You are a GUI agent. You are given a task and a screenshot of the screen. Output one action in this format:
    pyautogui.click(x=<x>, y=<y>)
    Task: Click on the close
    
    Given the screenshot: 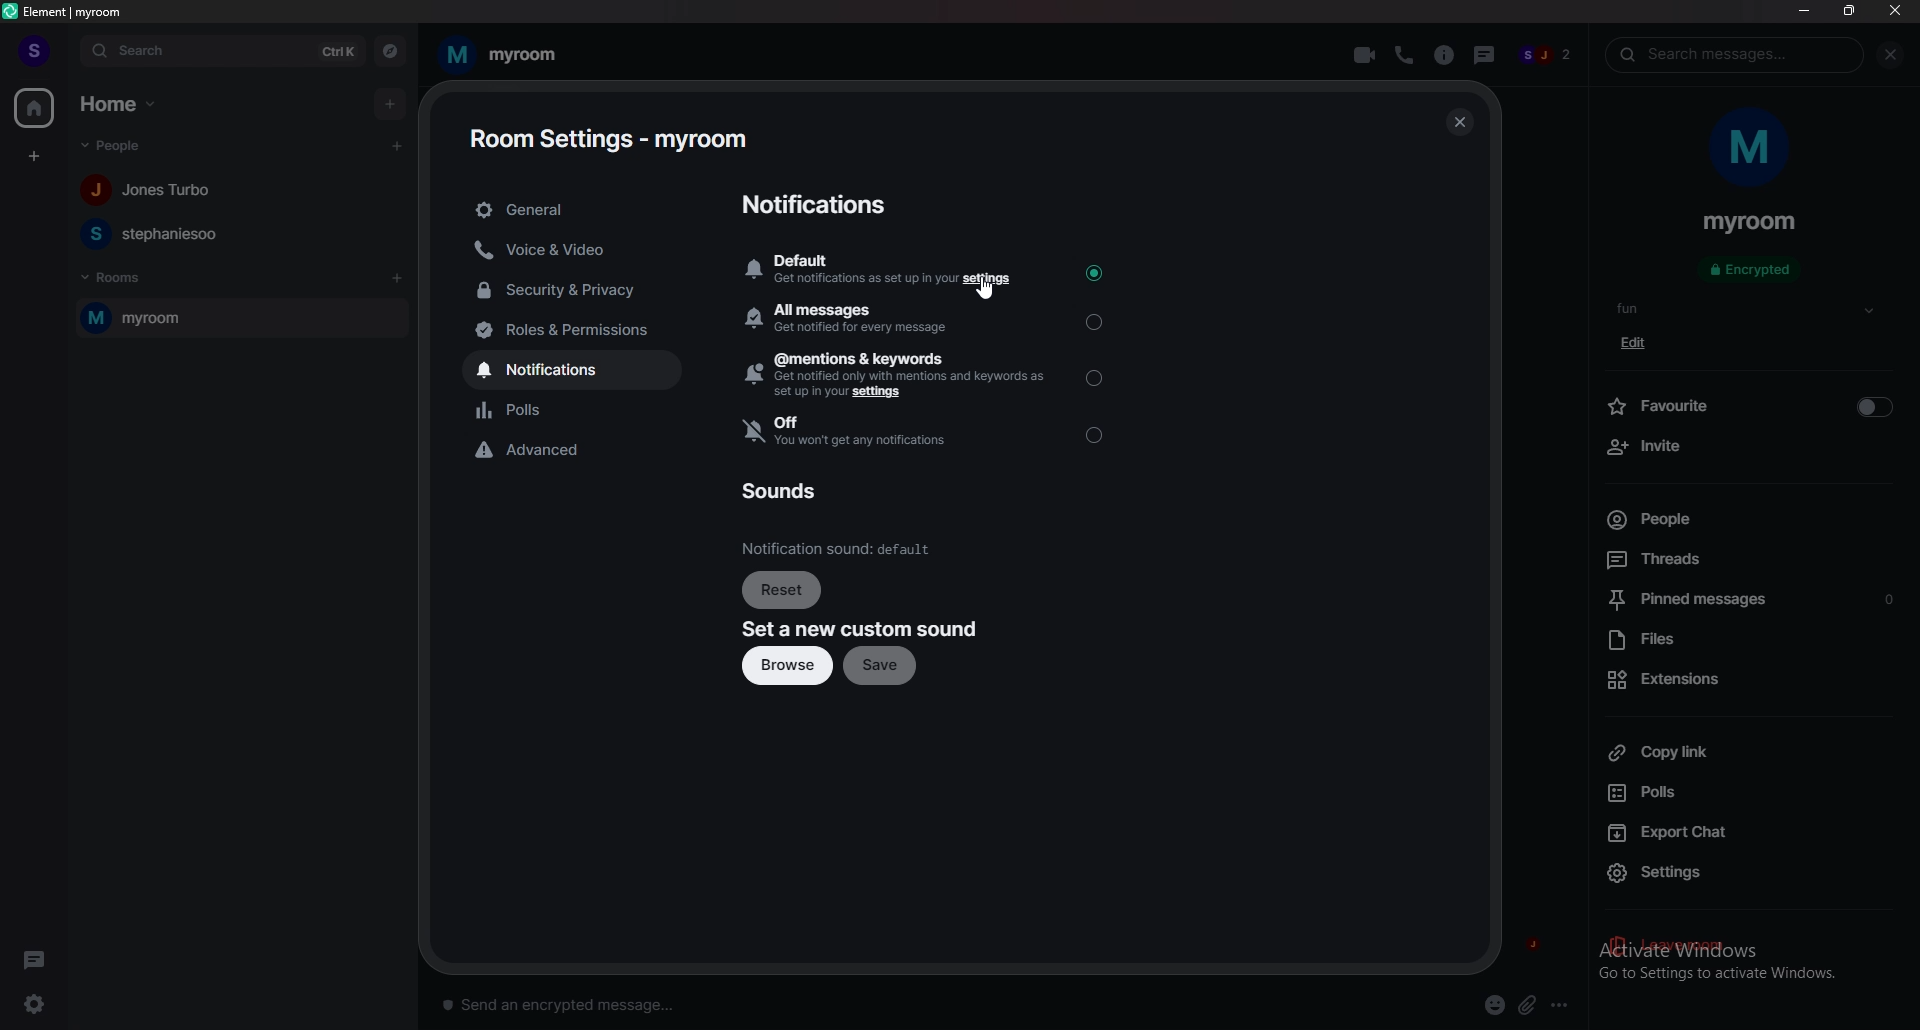 What is the action you would take?
    pyautogui.click(x=1456, y=122)
    